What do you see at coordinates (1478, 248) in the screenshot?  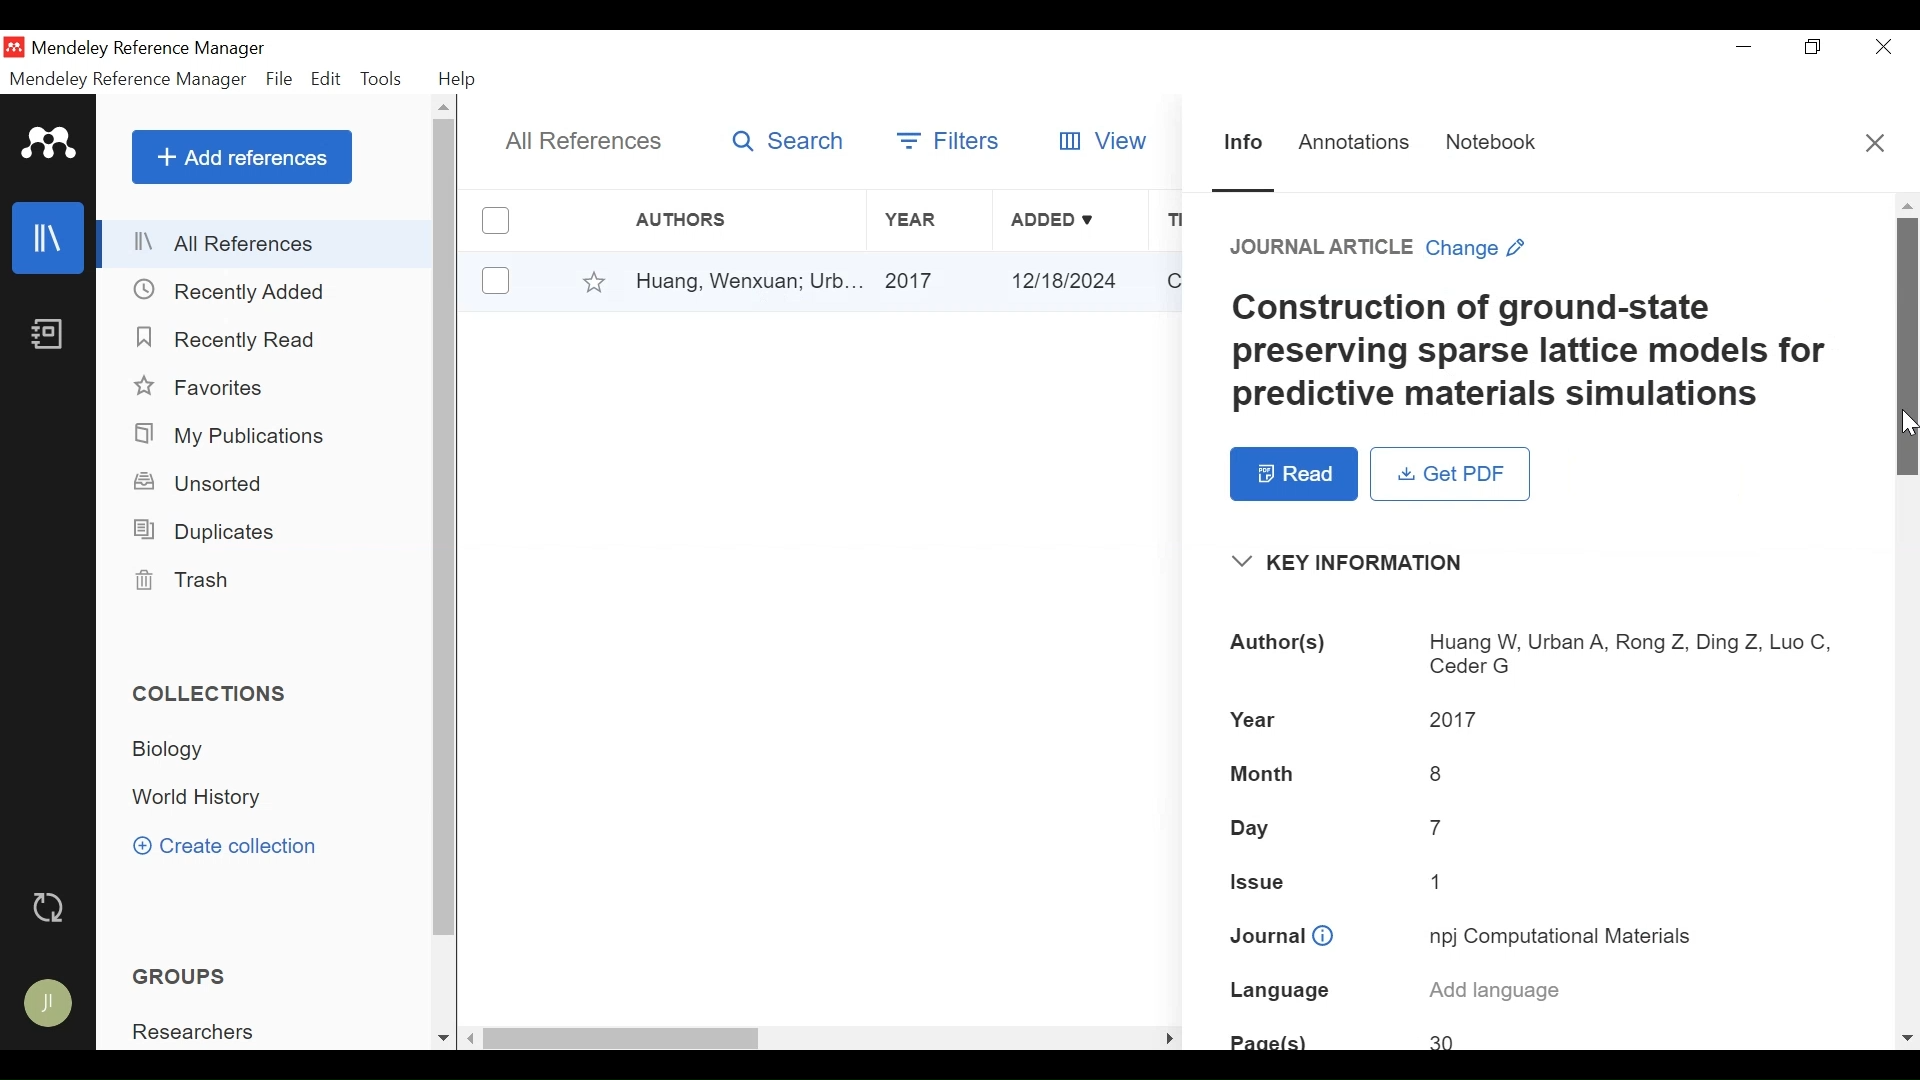 I see `Change` at bounding box center [1478, 248].